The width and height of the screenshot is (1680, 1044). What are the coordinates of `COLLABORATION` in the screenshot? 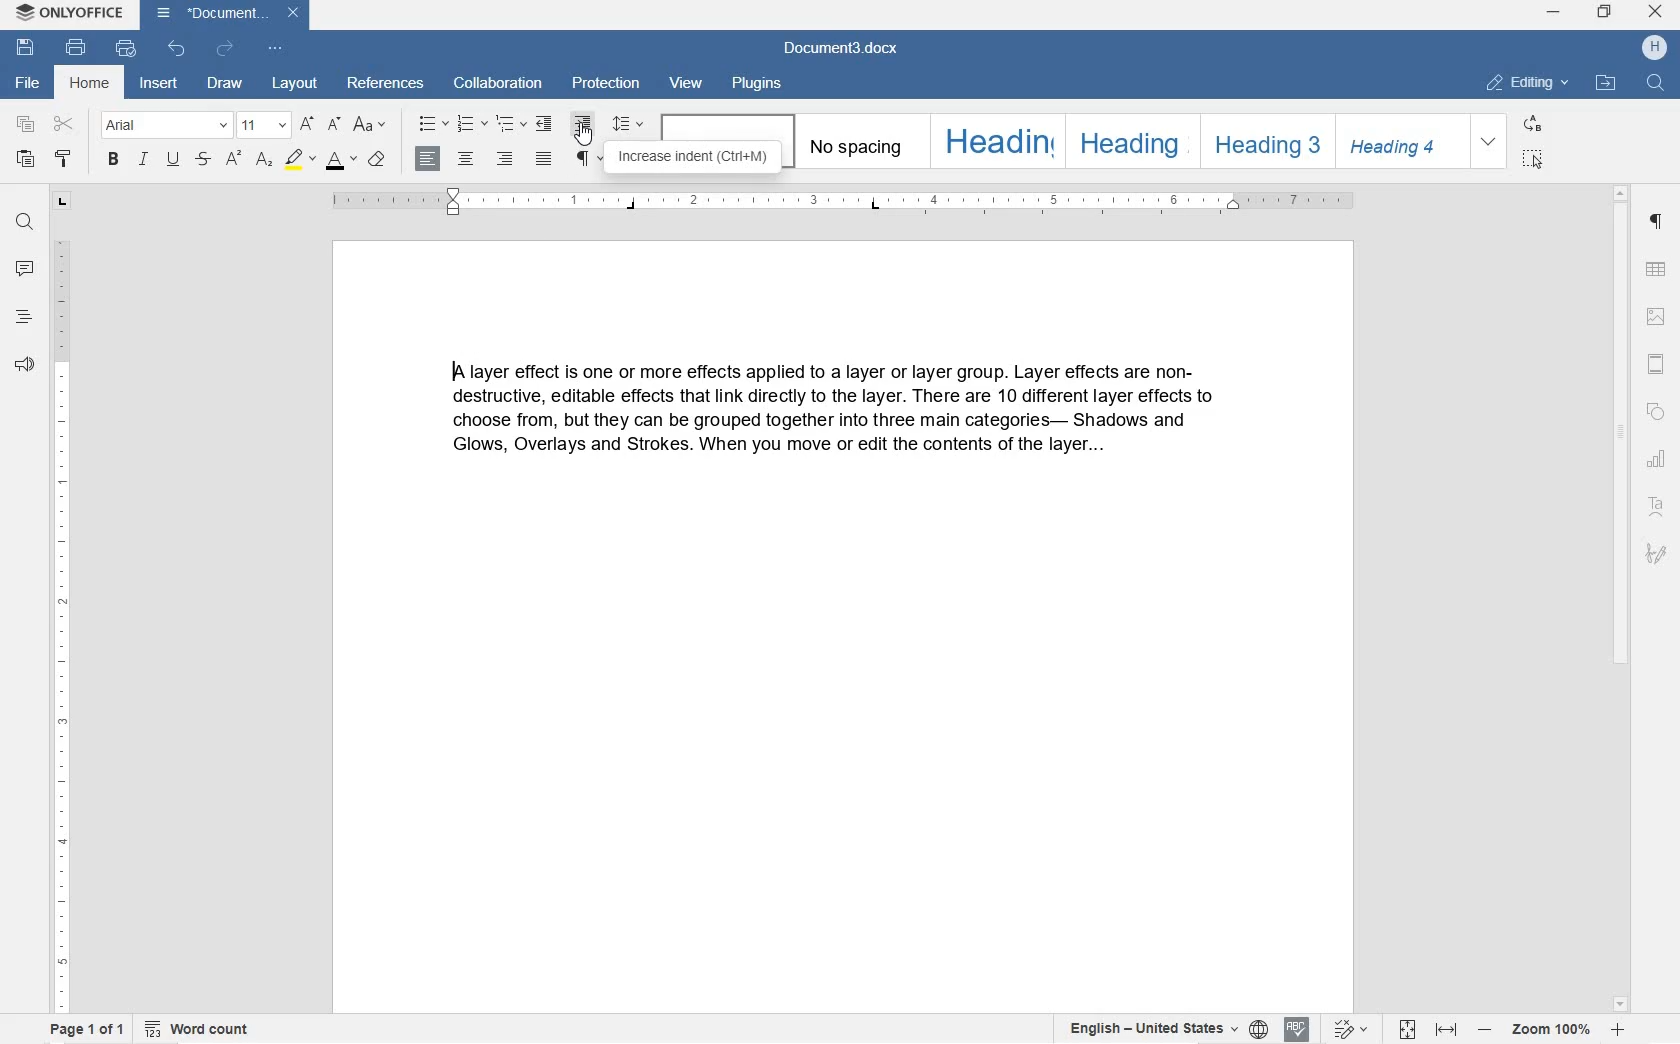 It's located at (498, 84).